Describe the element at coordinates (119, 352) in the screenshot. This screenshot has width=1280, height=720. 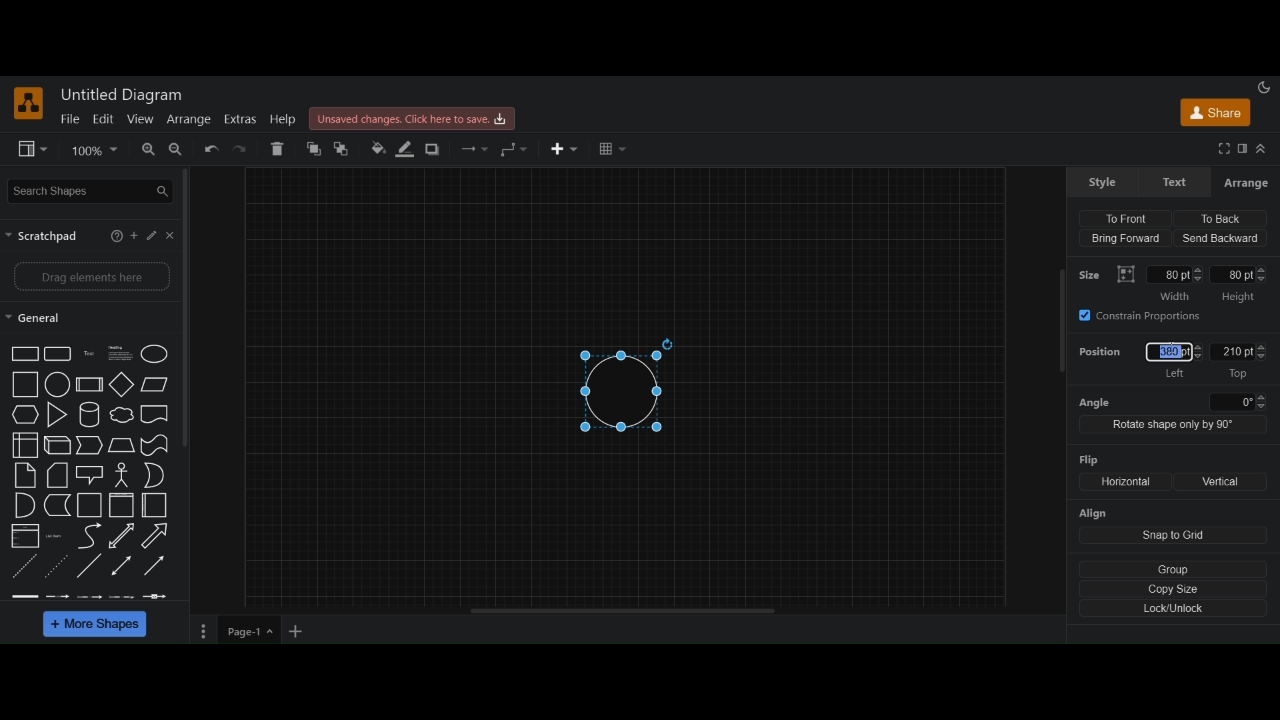
I see `Para` at that location.